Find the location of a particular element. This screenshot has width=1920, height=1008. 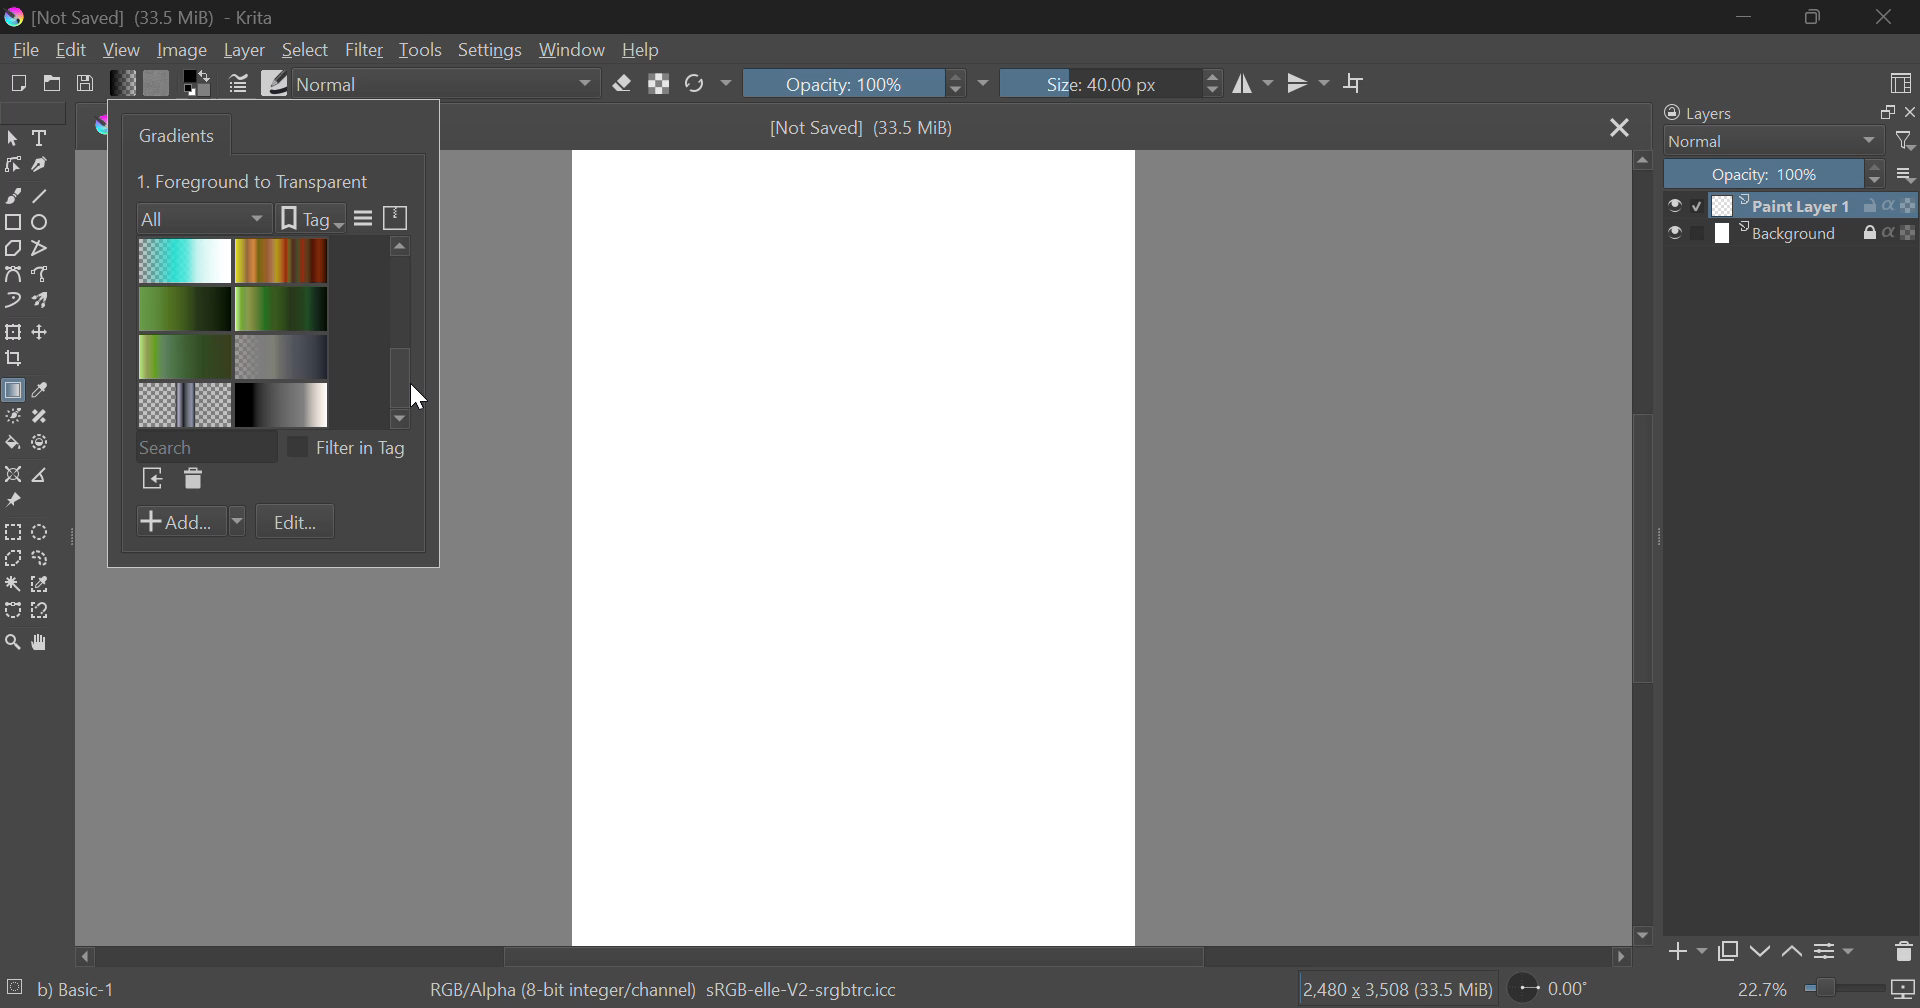

Filter is located at coordinates (366, 50).